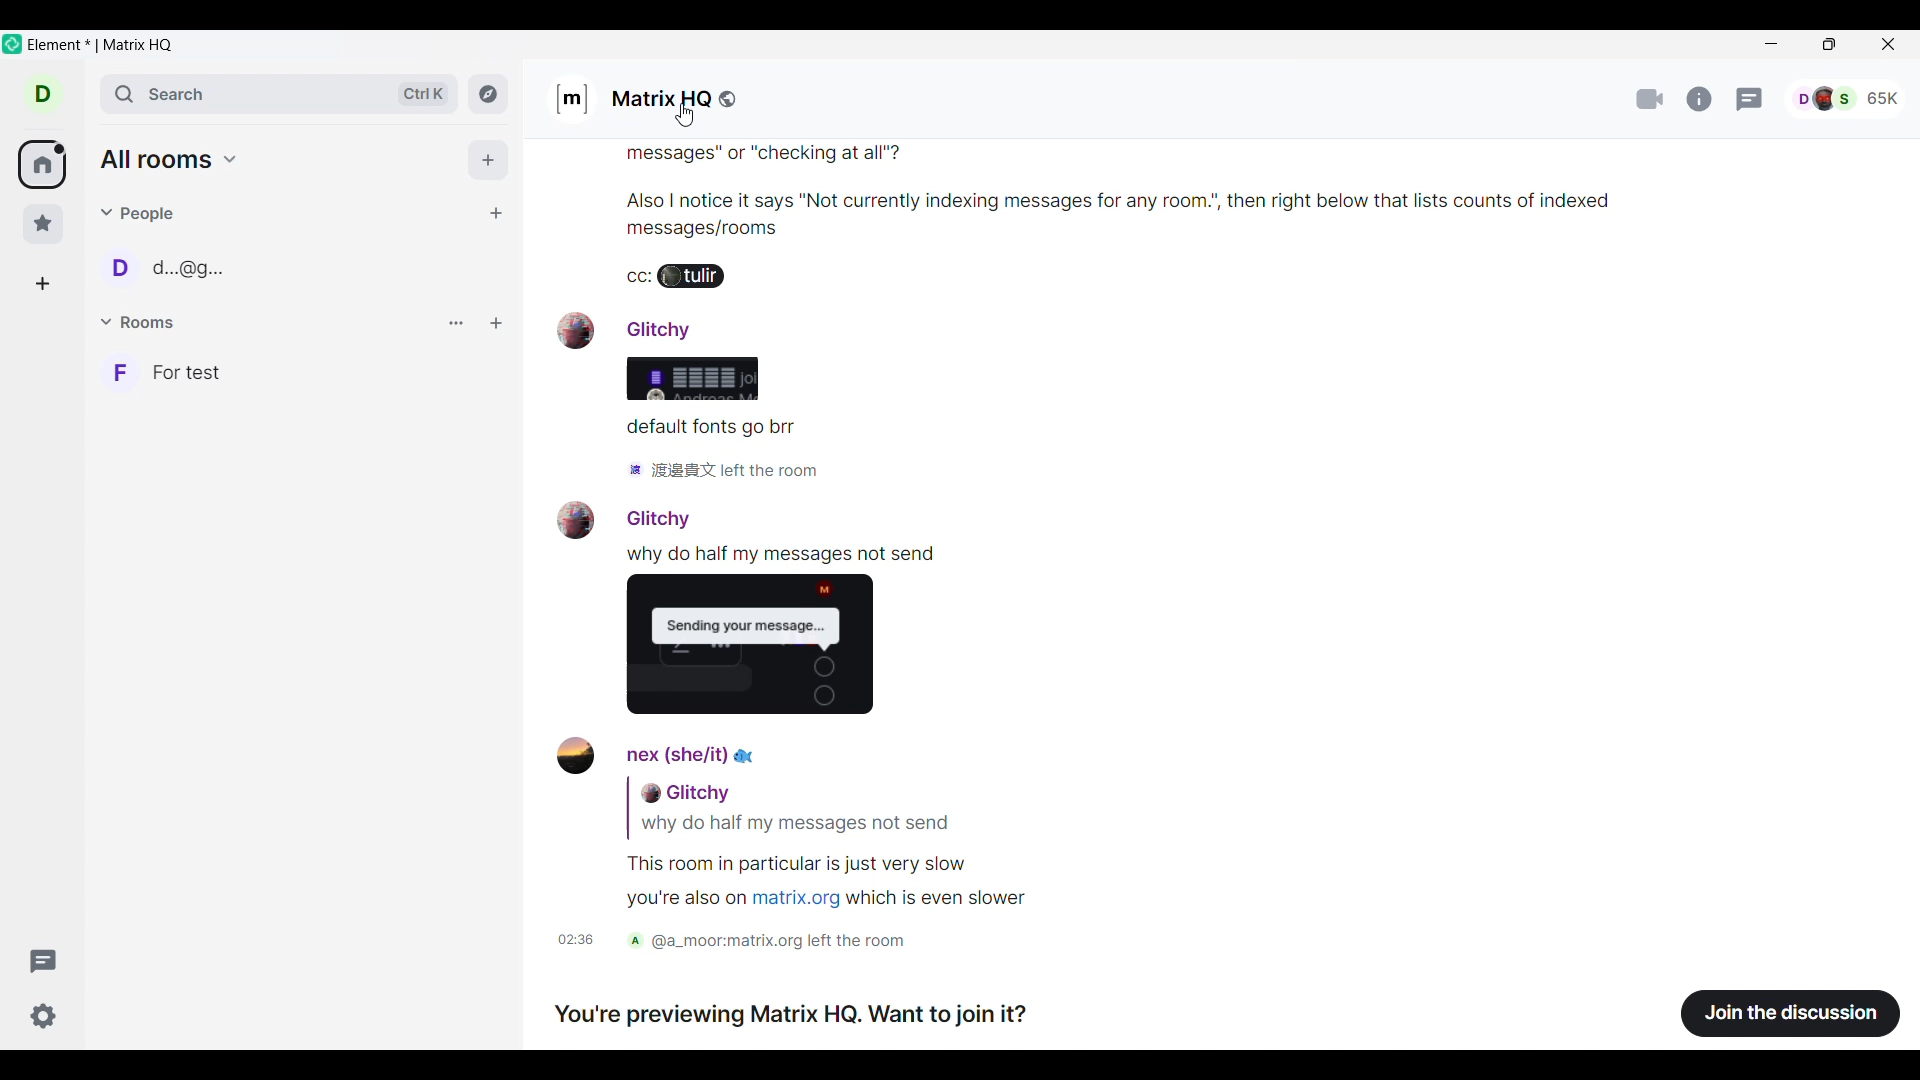  I want to click on default fonts go brr, so click(712, 429).